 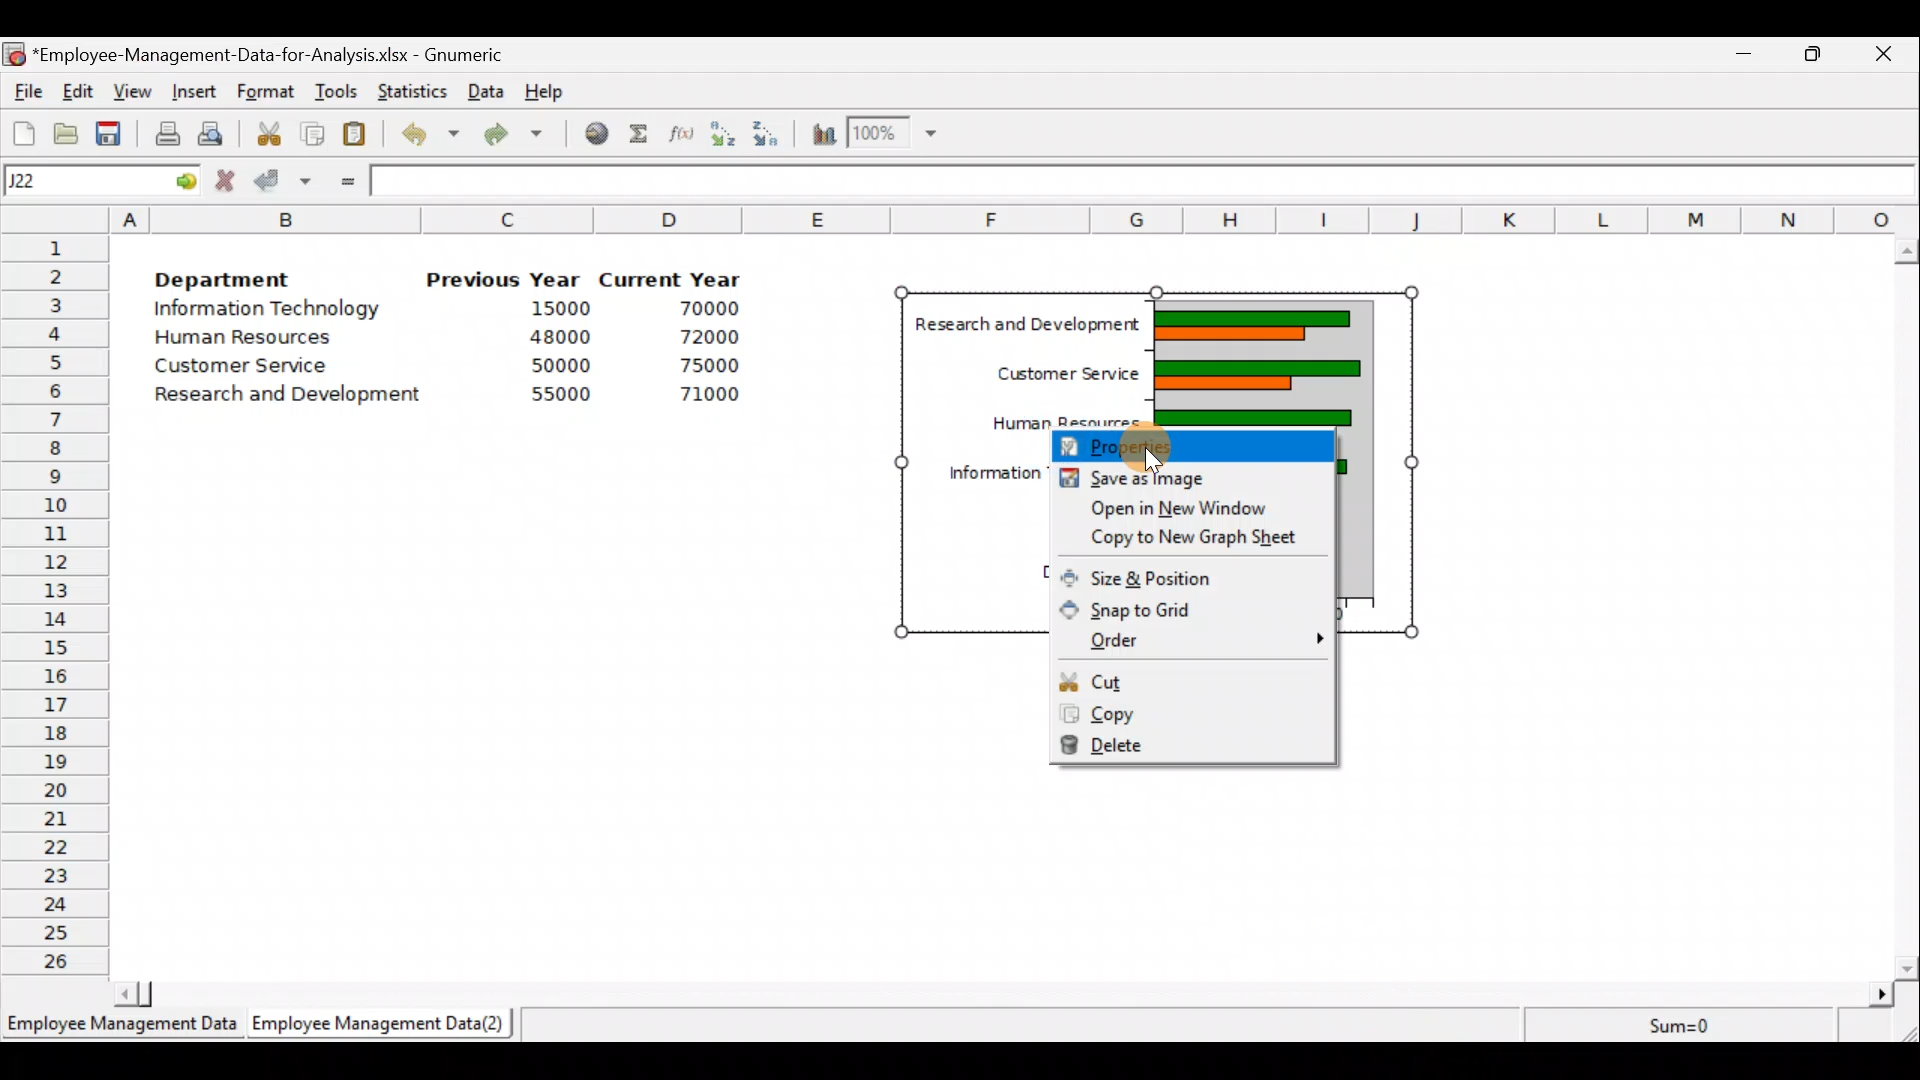 I want to click on Save as image, so click(x=1200, y=474).